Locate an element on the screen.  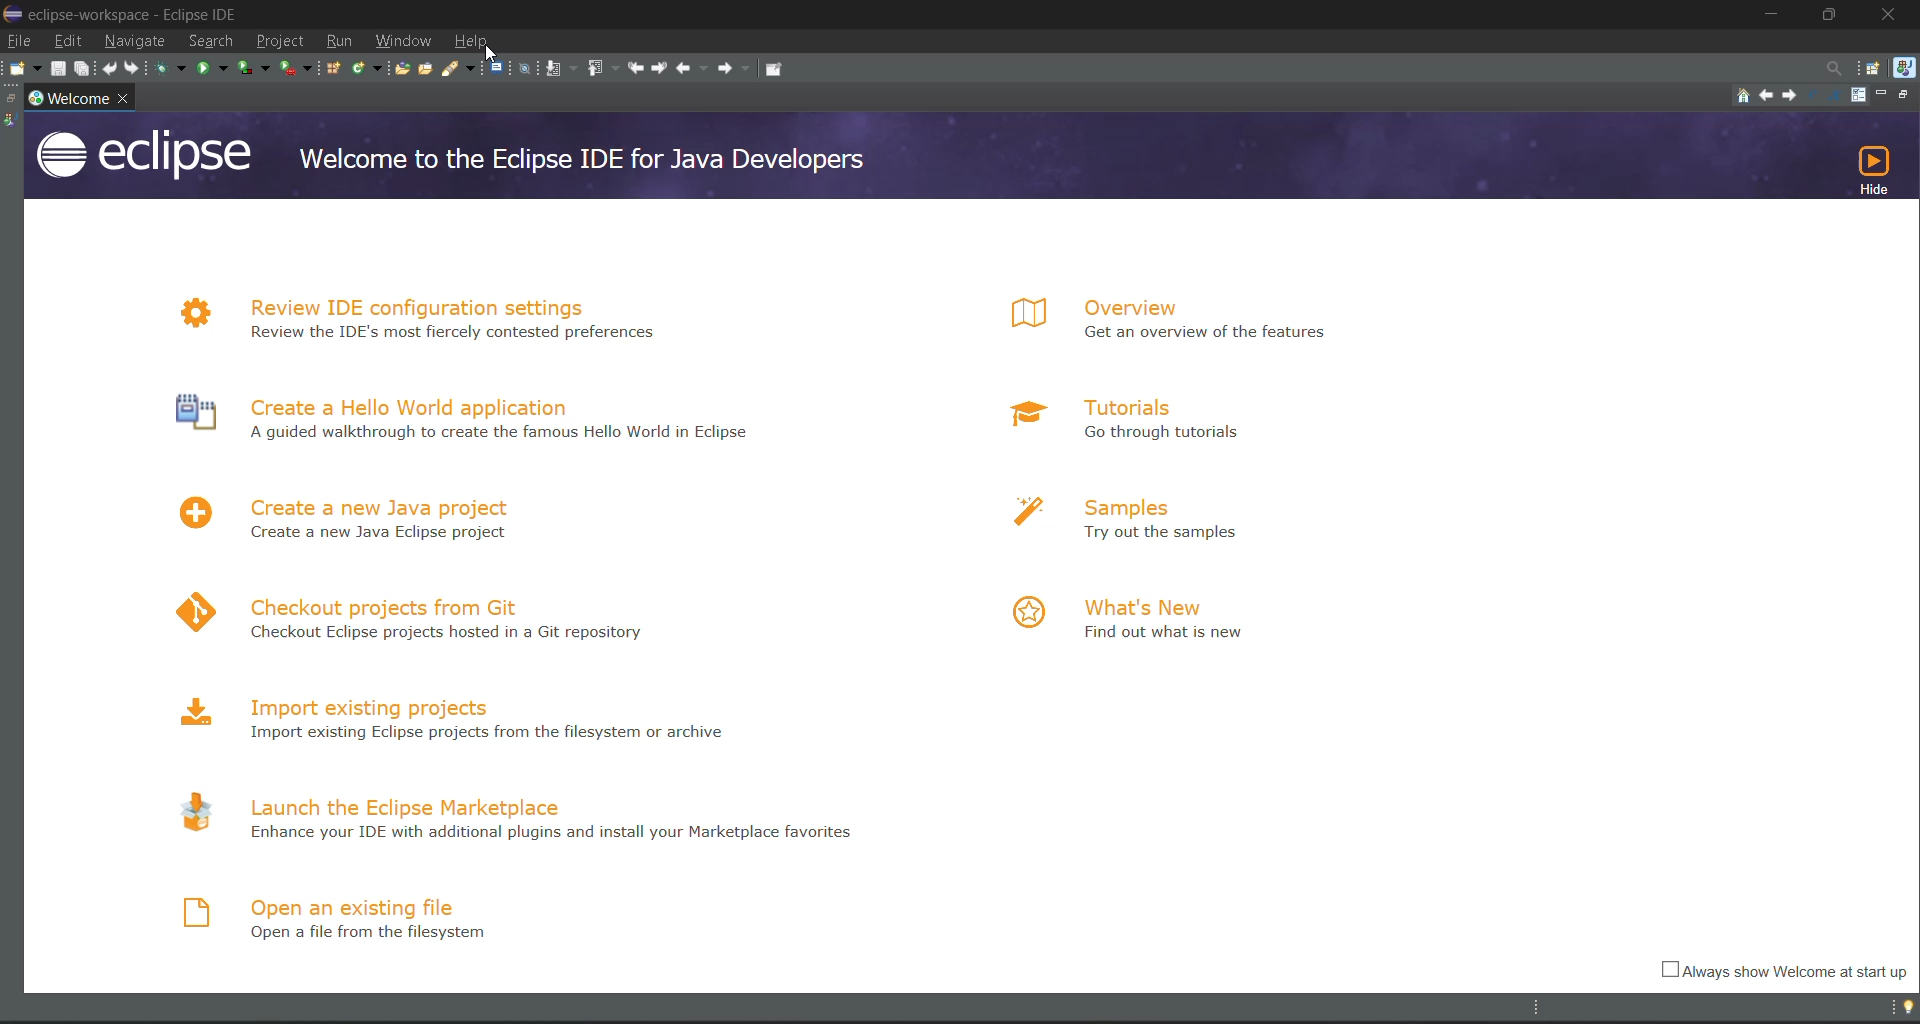
open perspective is located at coordinates (1876, 68).